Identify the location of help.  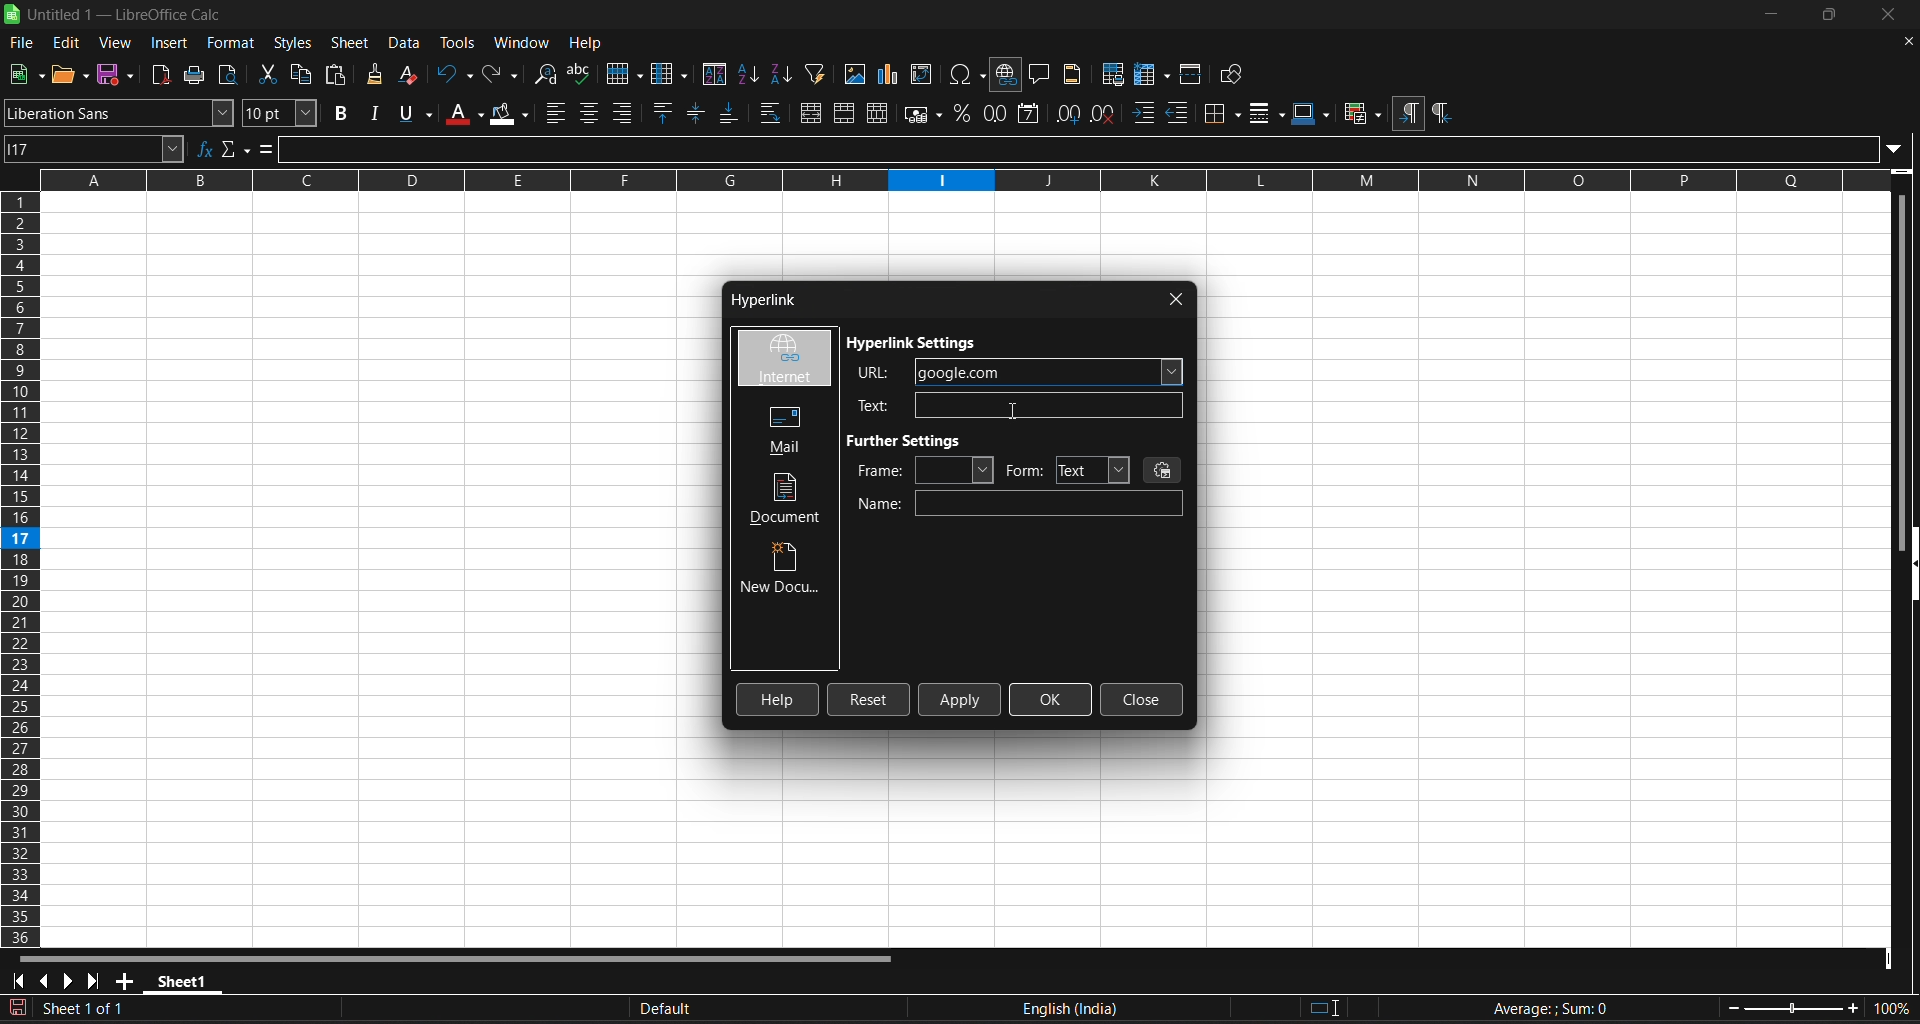
(779, 699).